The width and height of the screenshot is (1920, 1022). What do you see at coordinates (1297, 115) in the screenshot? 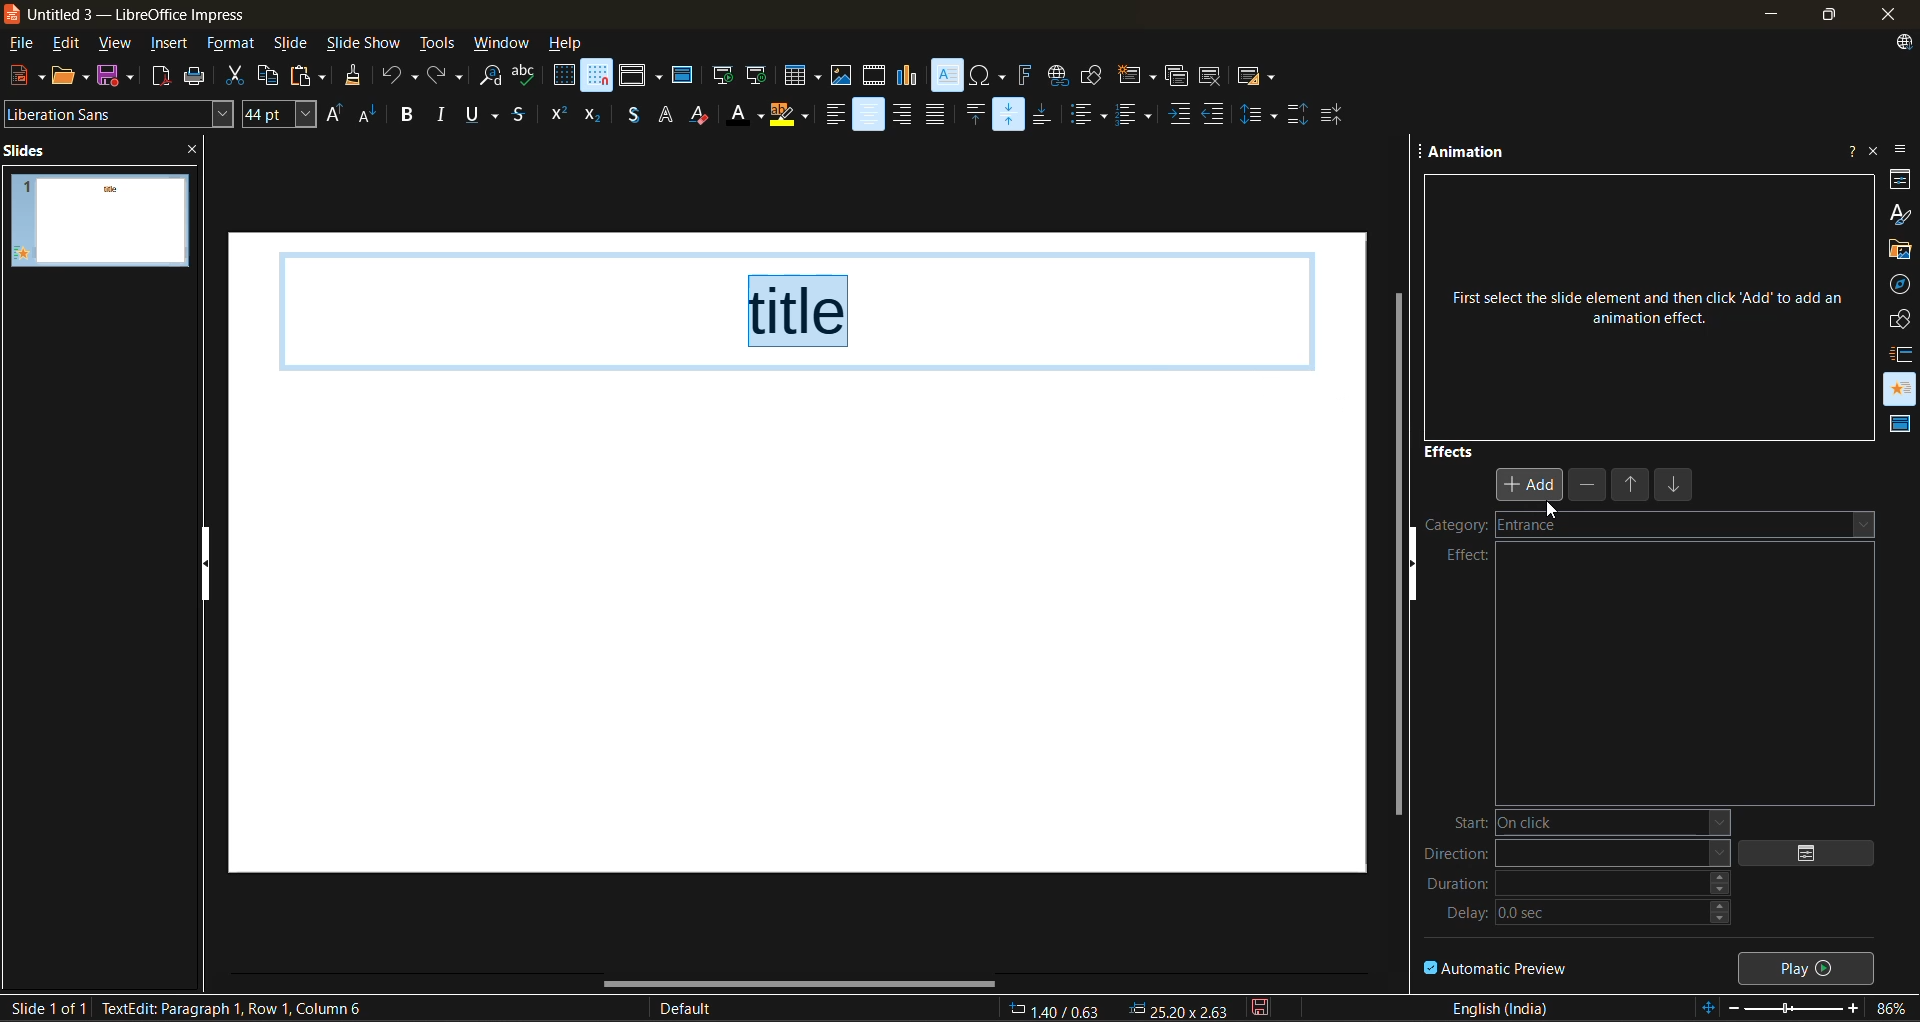
I see `increase paragraph spacing` at bounding box center [1297, 115].